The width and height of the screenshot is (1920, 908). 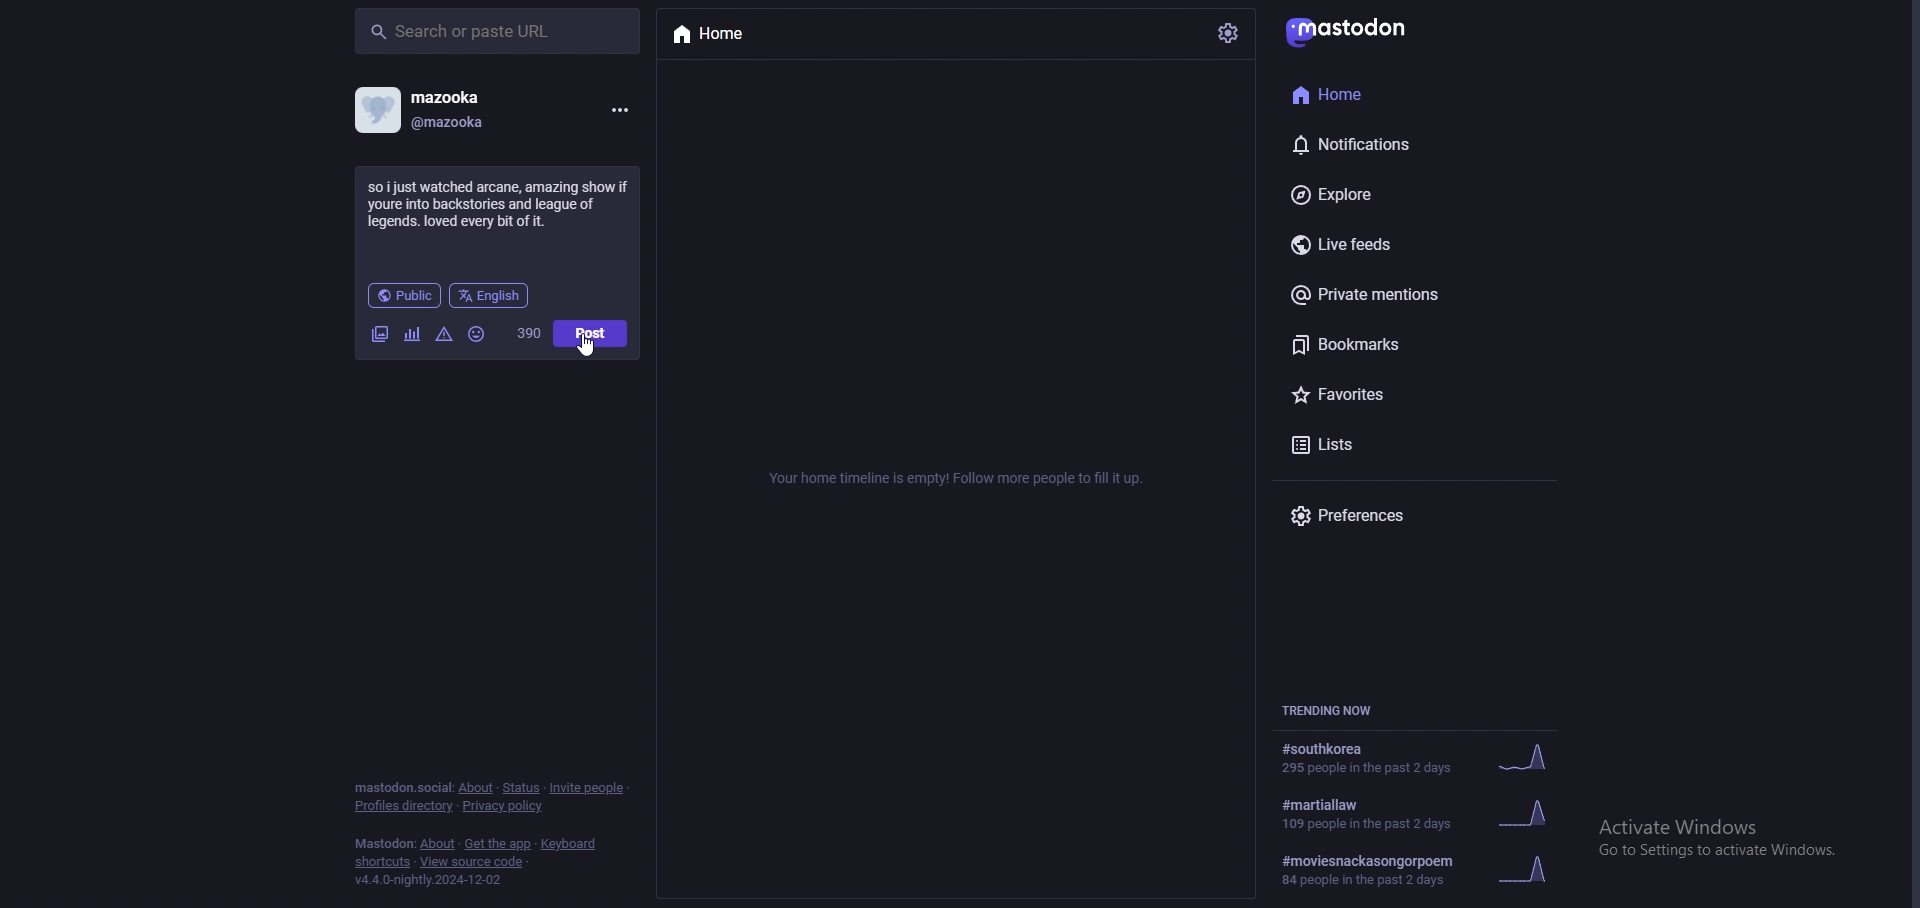 What do you see at coordinates (622, 110) in the screenshot?
I see `menu` at bounding box center [622, 110].